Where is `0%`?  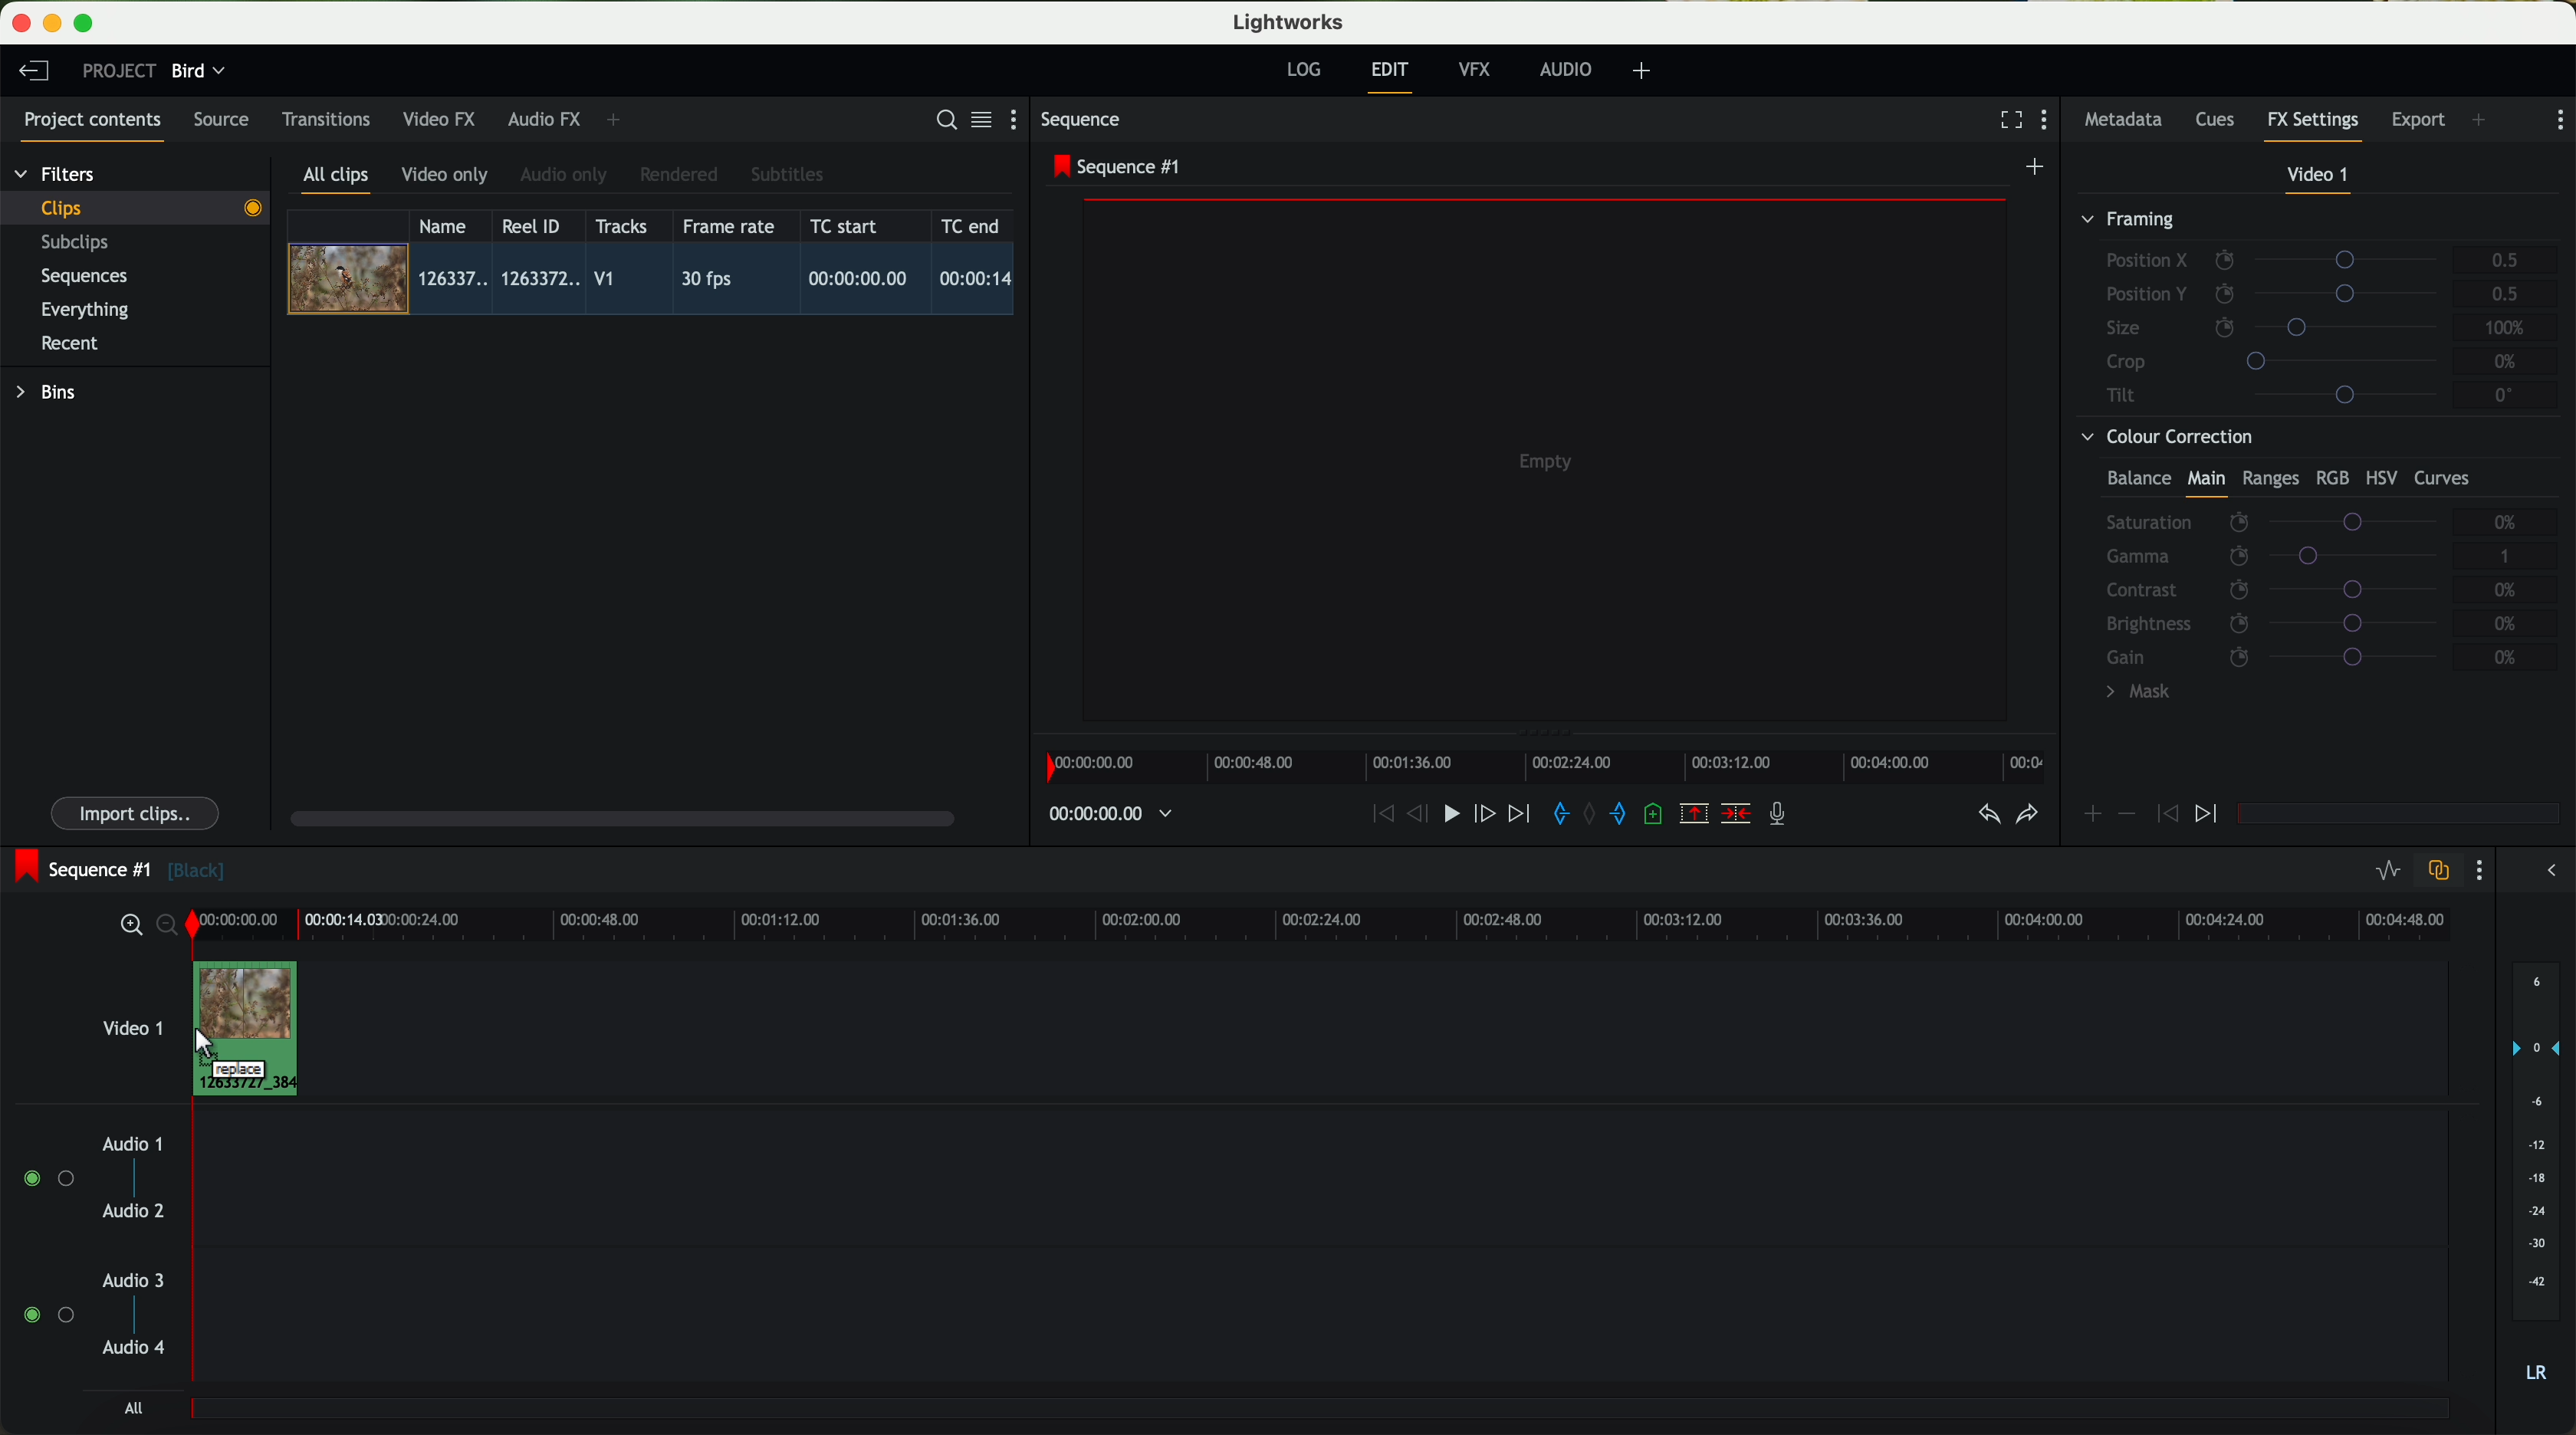
0% is located at coordinates (2506, 621).